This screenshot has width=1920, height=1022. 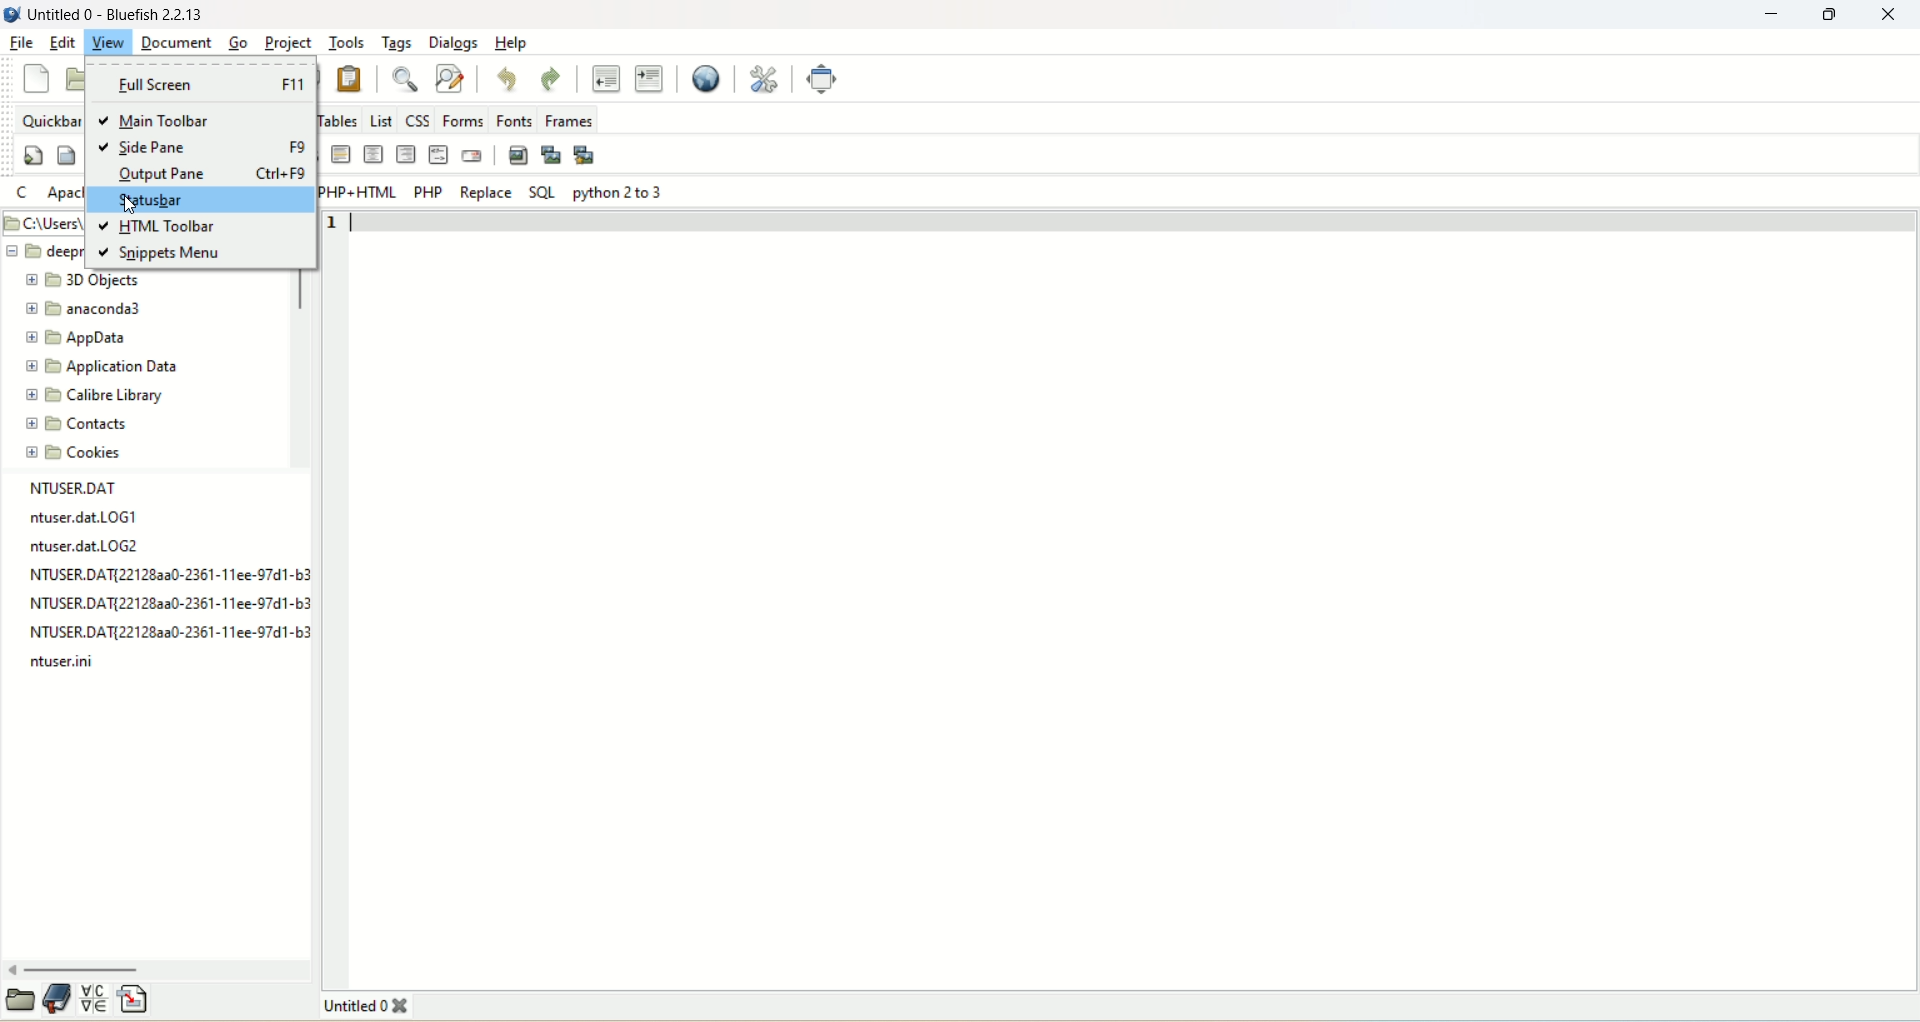 What do you see at coordinates (380, 120) in the screenshot?
I see `list` at bounding box center [380, 120].